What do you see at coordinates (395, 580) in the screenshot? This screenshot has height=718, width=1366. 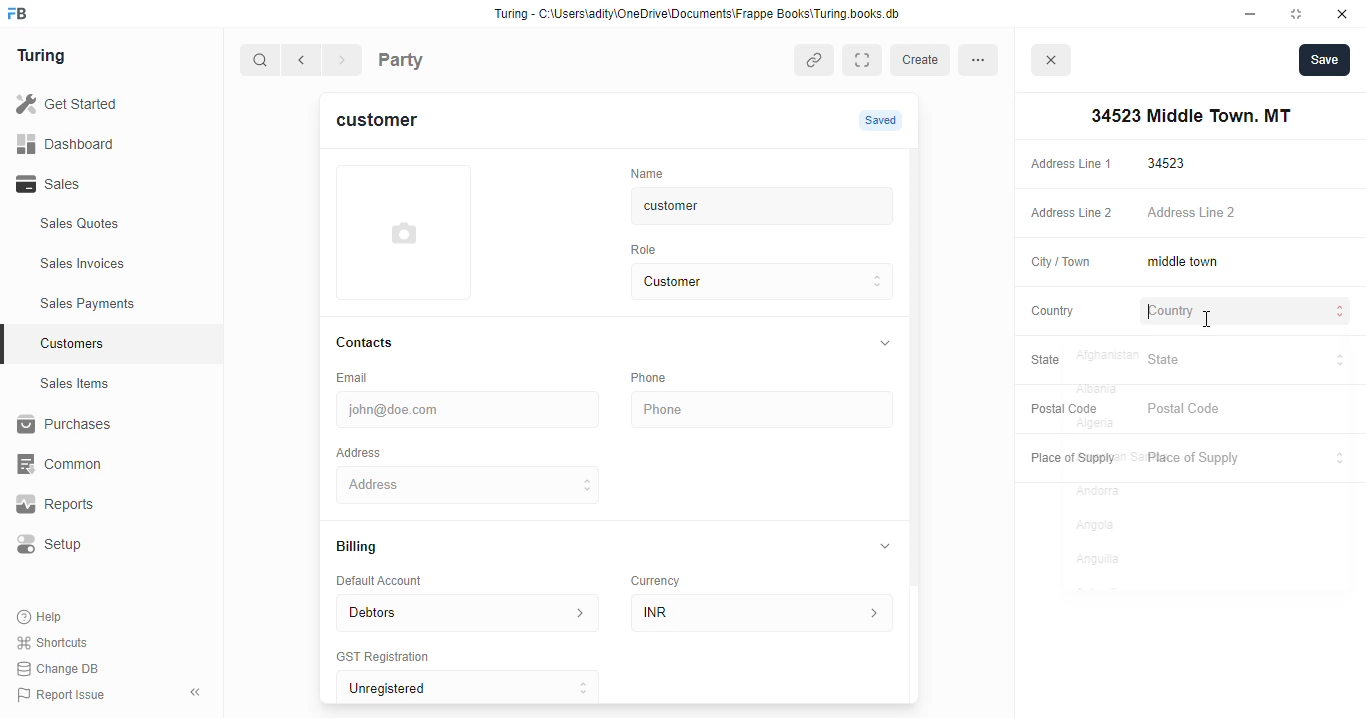 I see `Default Account` at bounding box center [395, 580].